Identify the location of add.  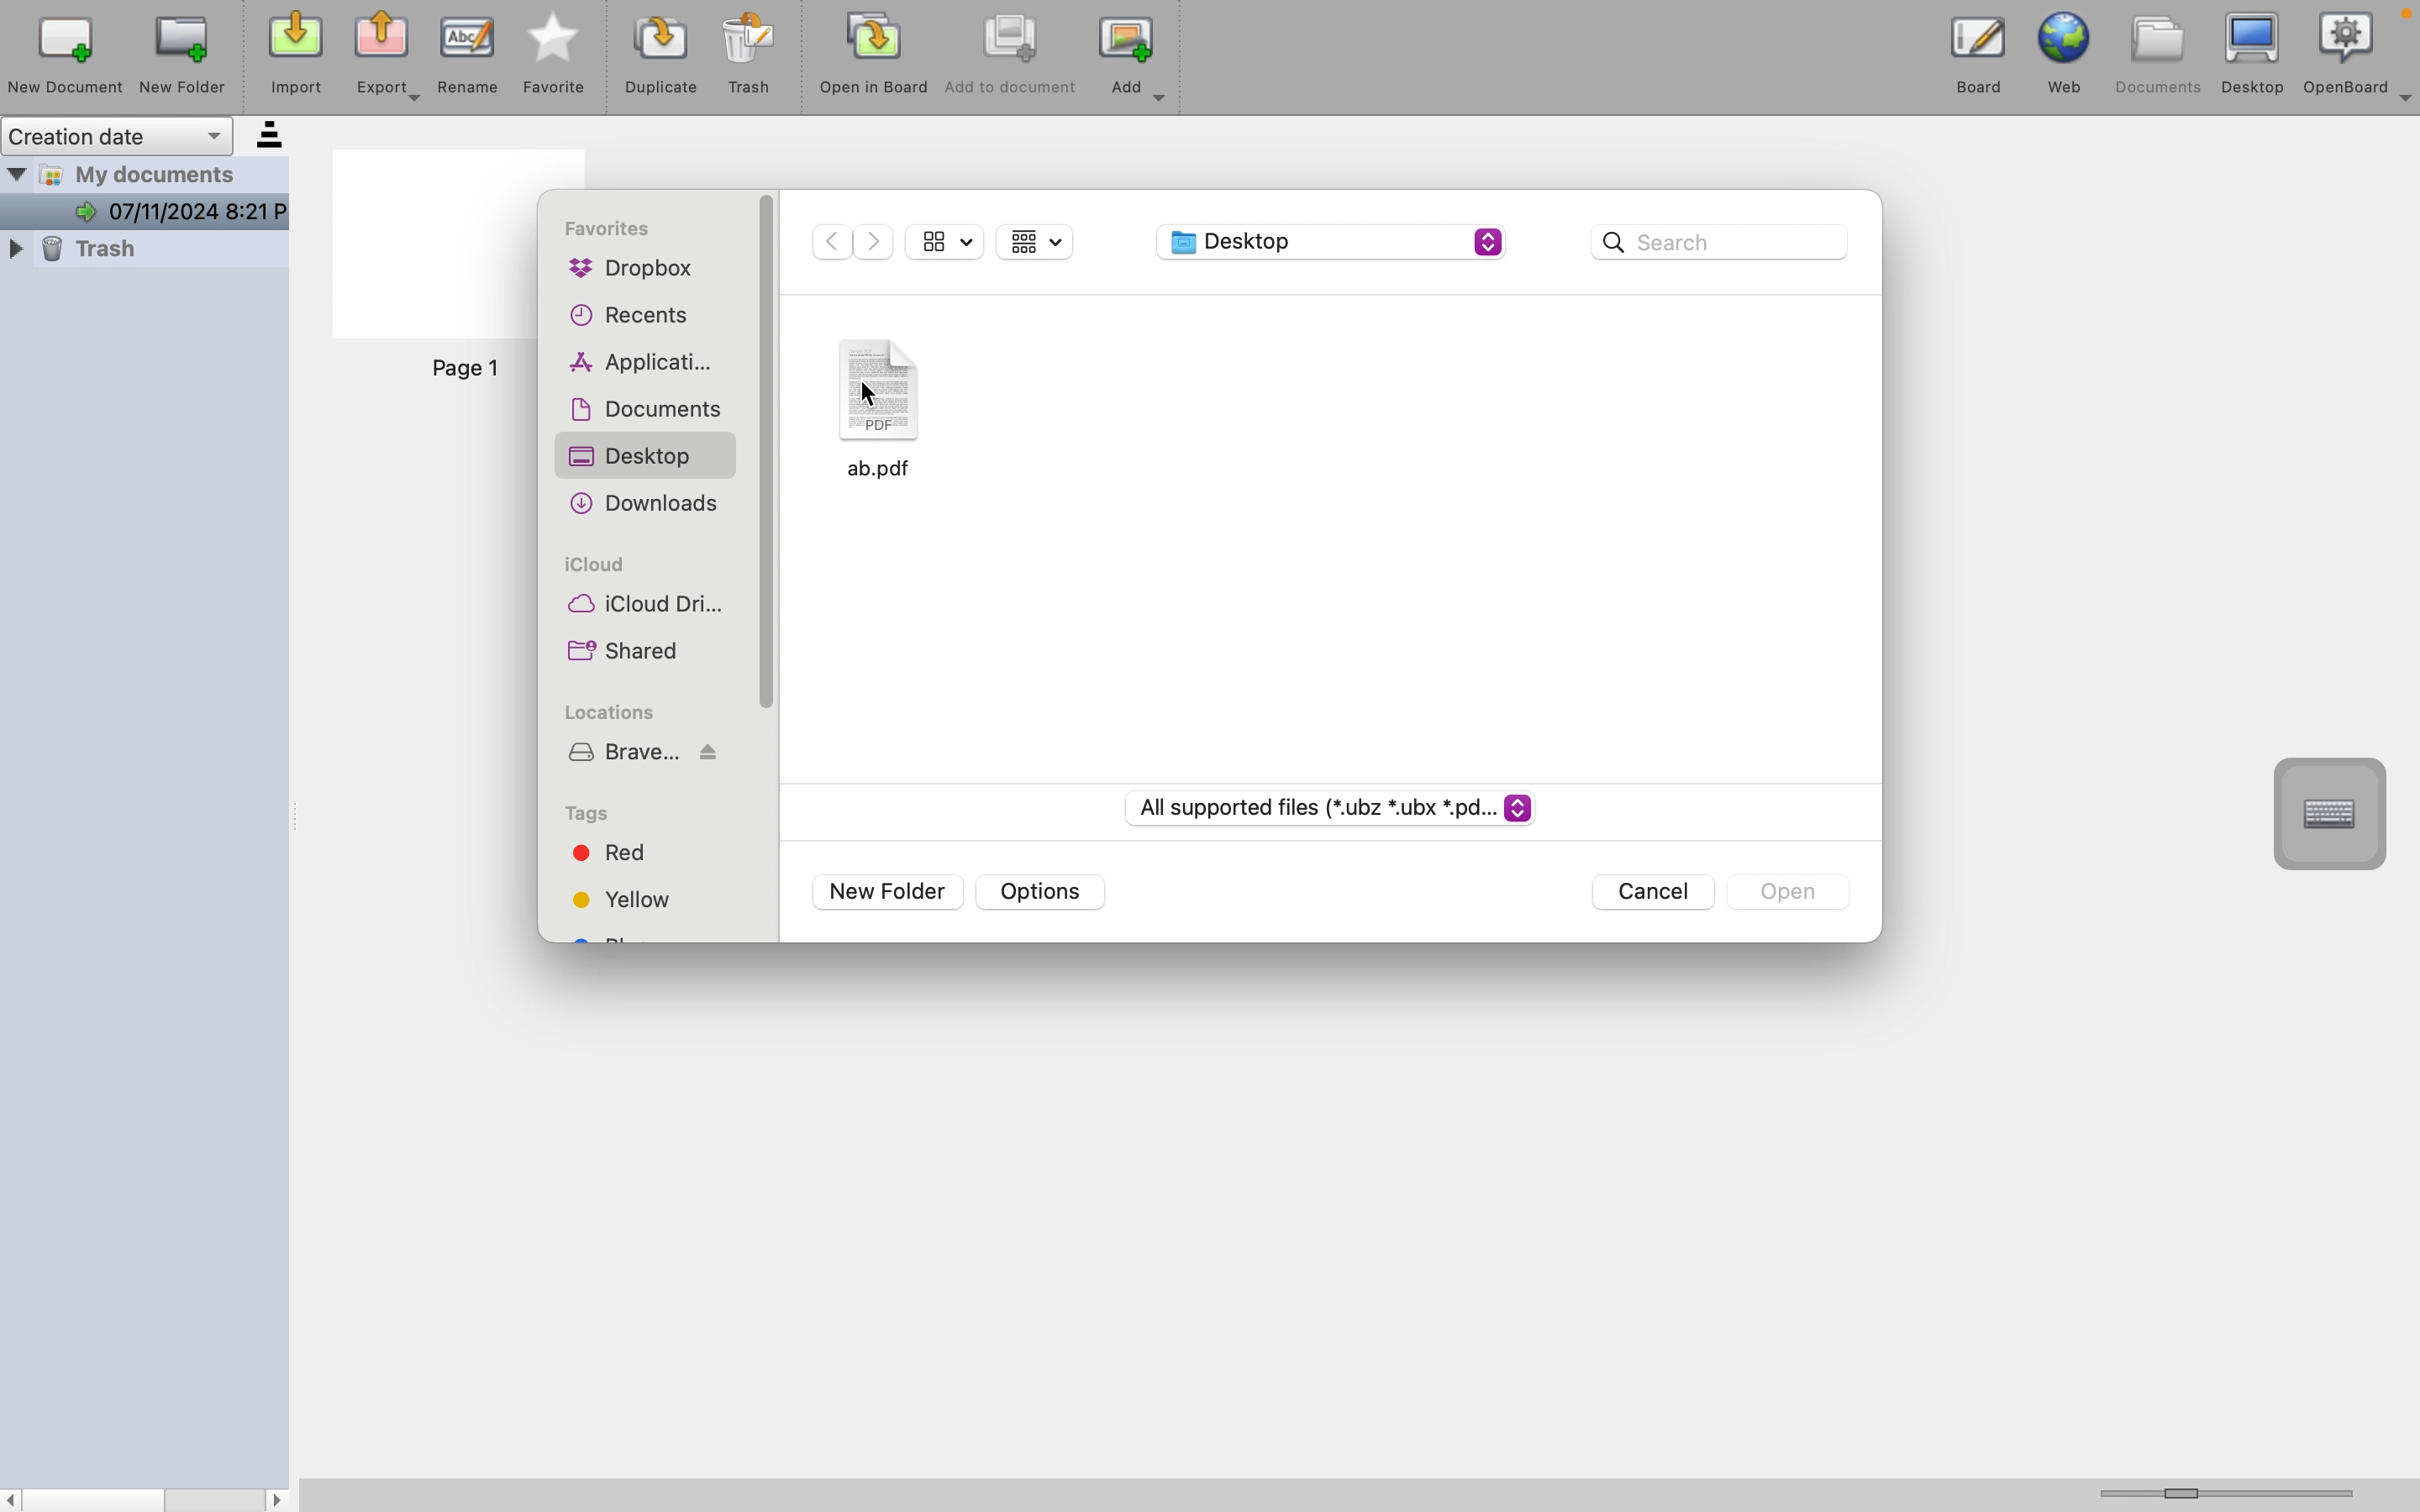
(1135, 62).